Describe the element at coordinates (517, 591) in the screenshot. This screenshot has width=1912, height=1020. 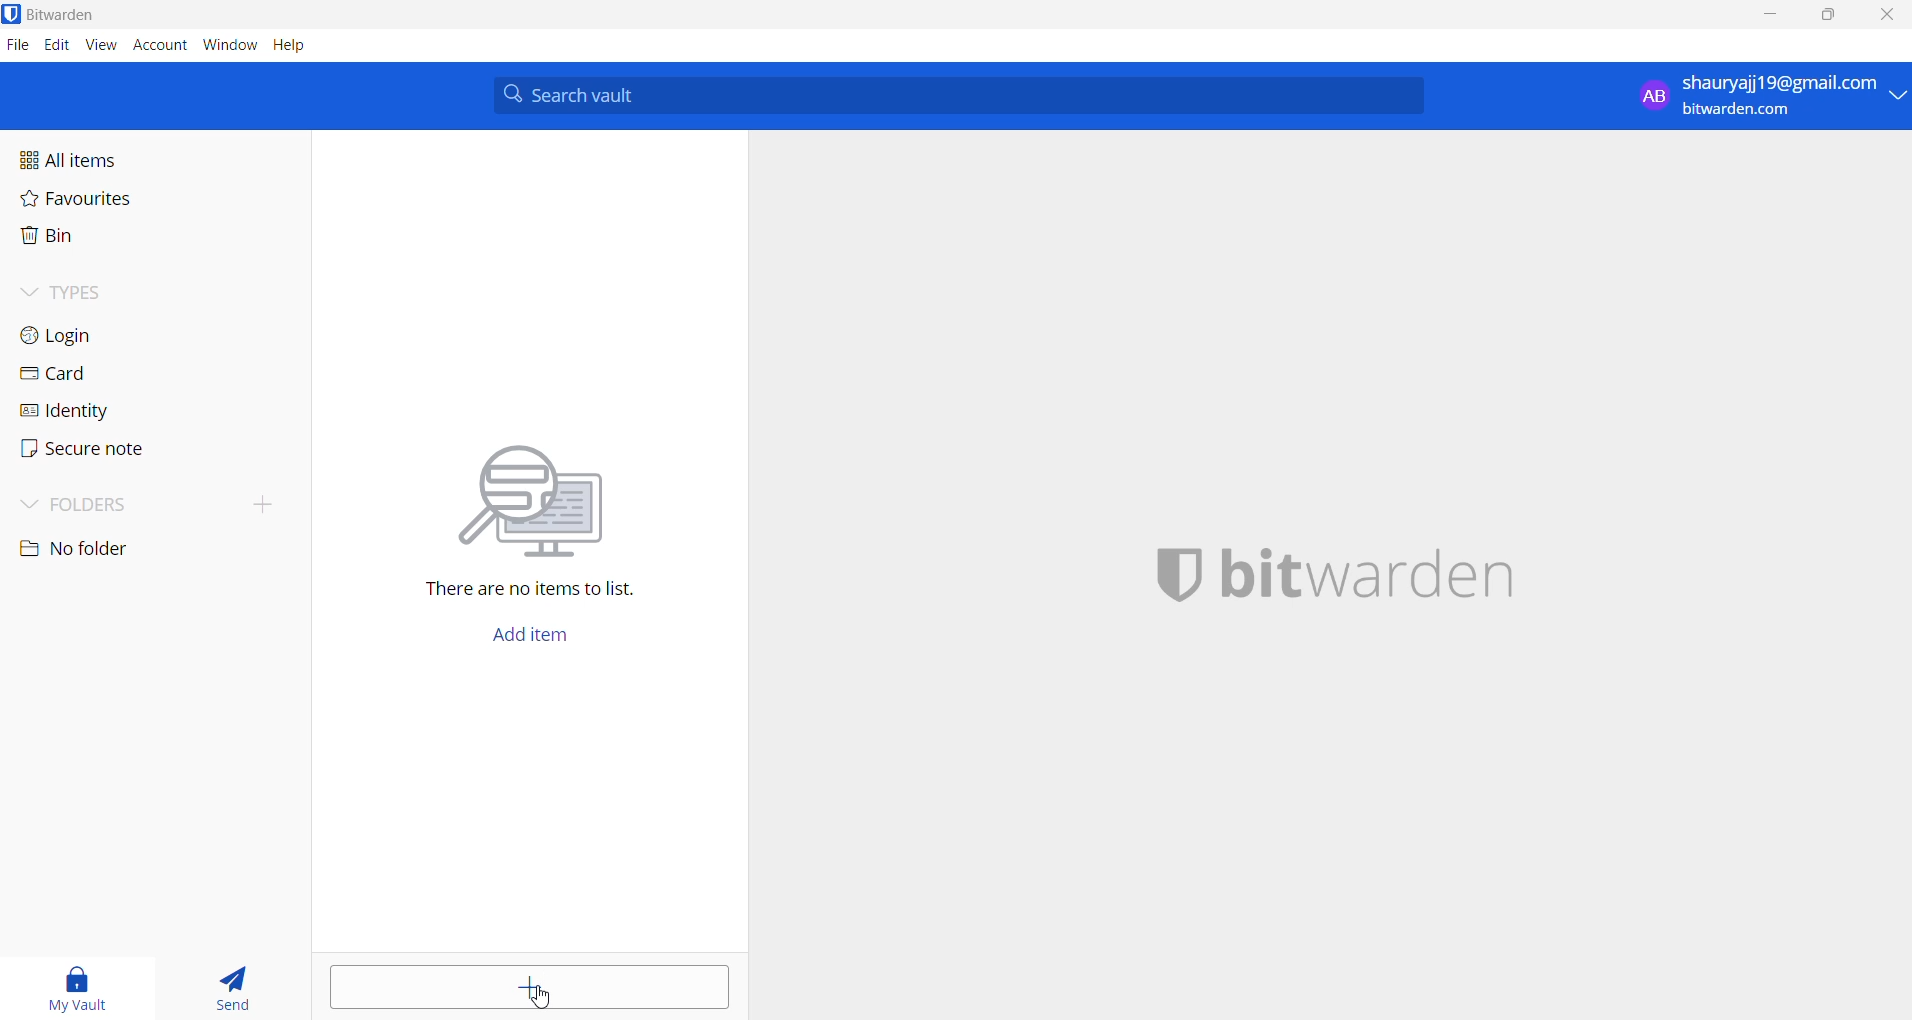
I see `sentence mentioning that there are no items in vault l` at that location.